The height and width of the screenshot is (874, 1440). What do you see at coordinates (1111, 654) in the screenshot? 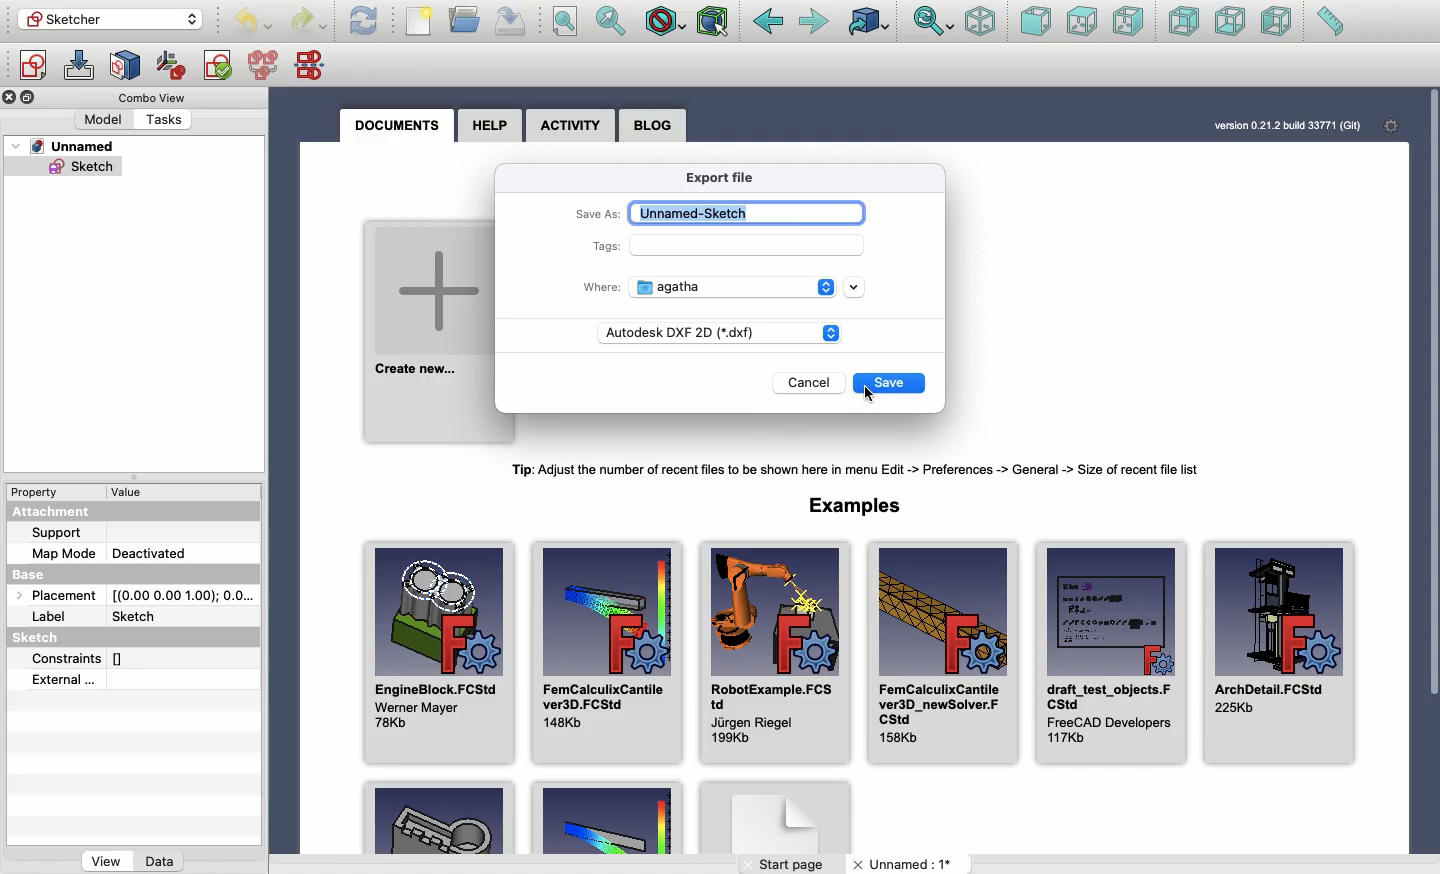
I see `draft_test_objects.FCStd FreeCAD Developers 117Kb` at bounding box center [1111, 654].